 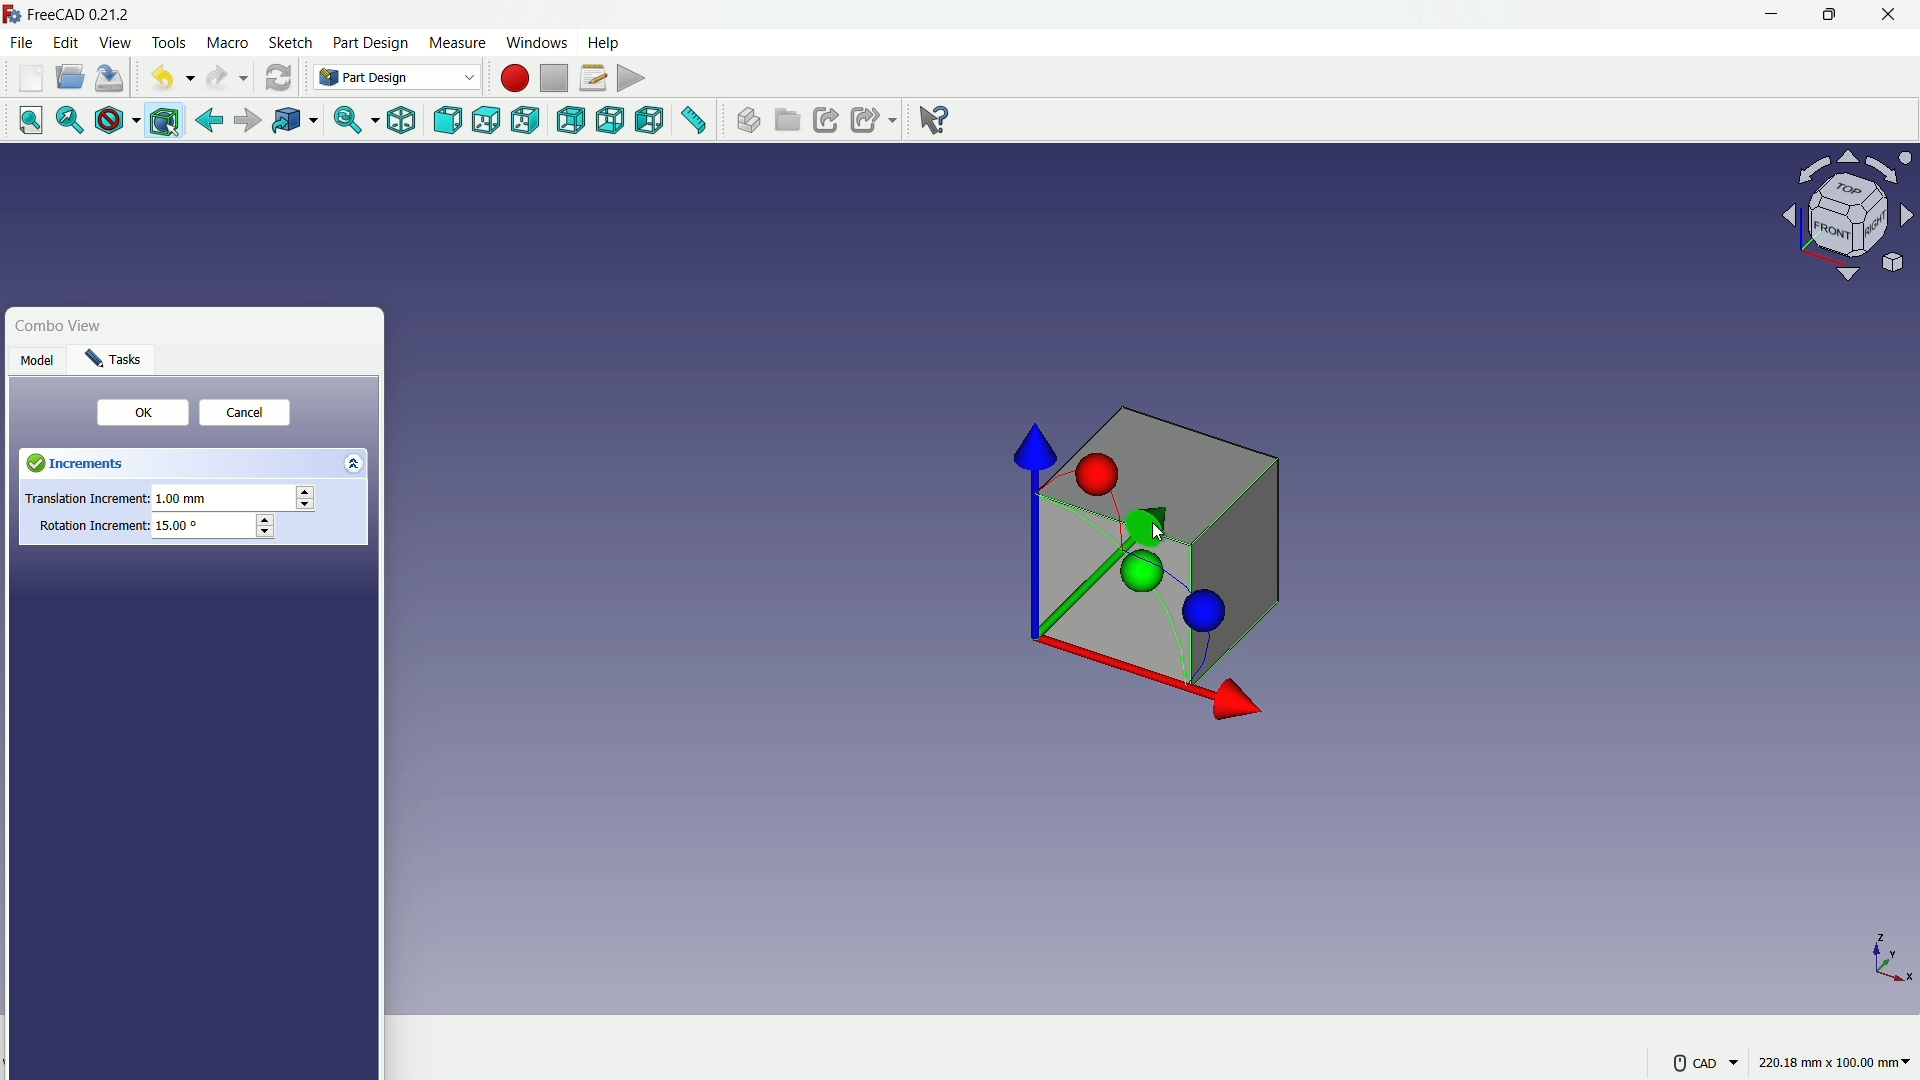 What do you see at coordinates (31, 78) in the screenshot?
I see `new file` at bounding box center [31, 78].